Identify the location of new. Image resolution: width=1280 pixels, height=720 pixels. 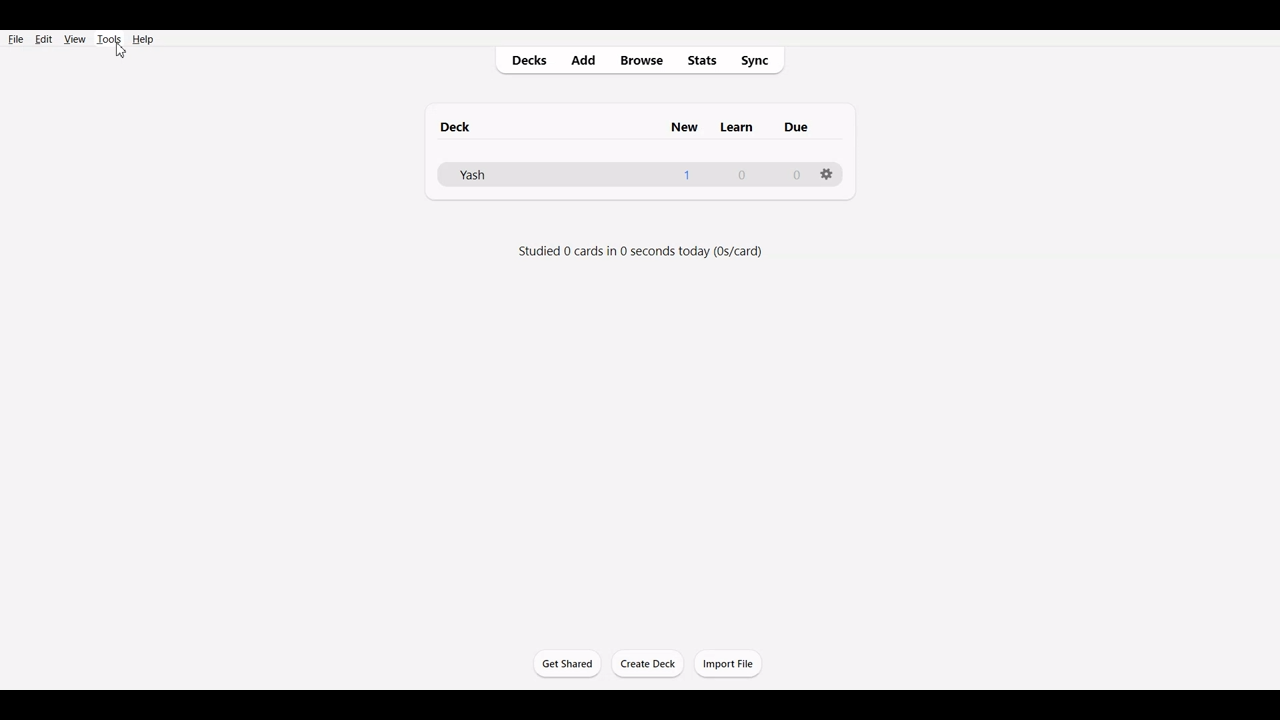
(677, 119).